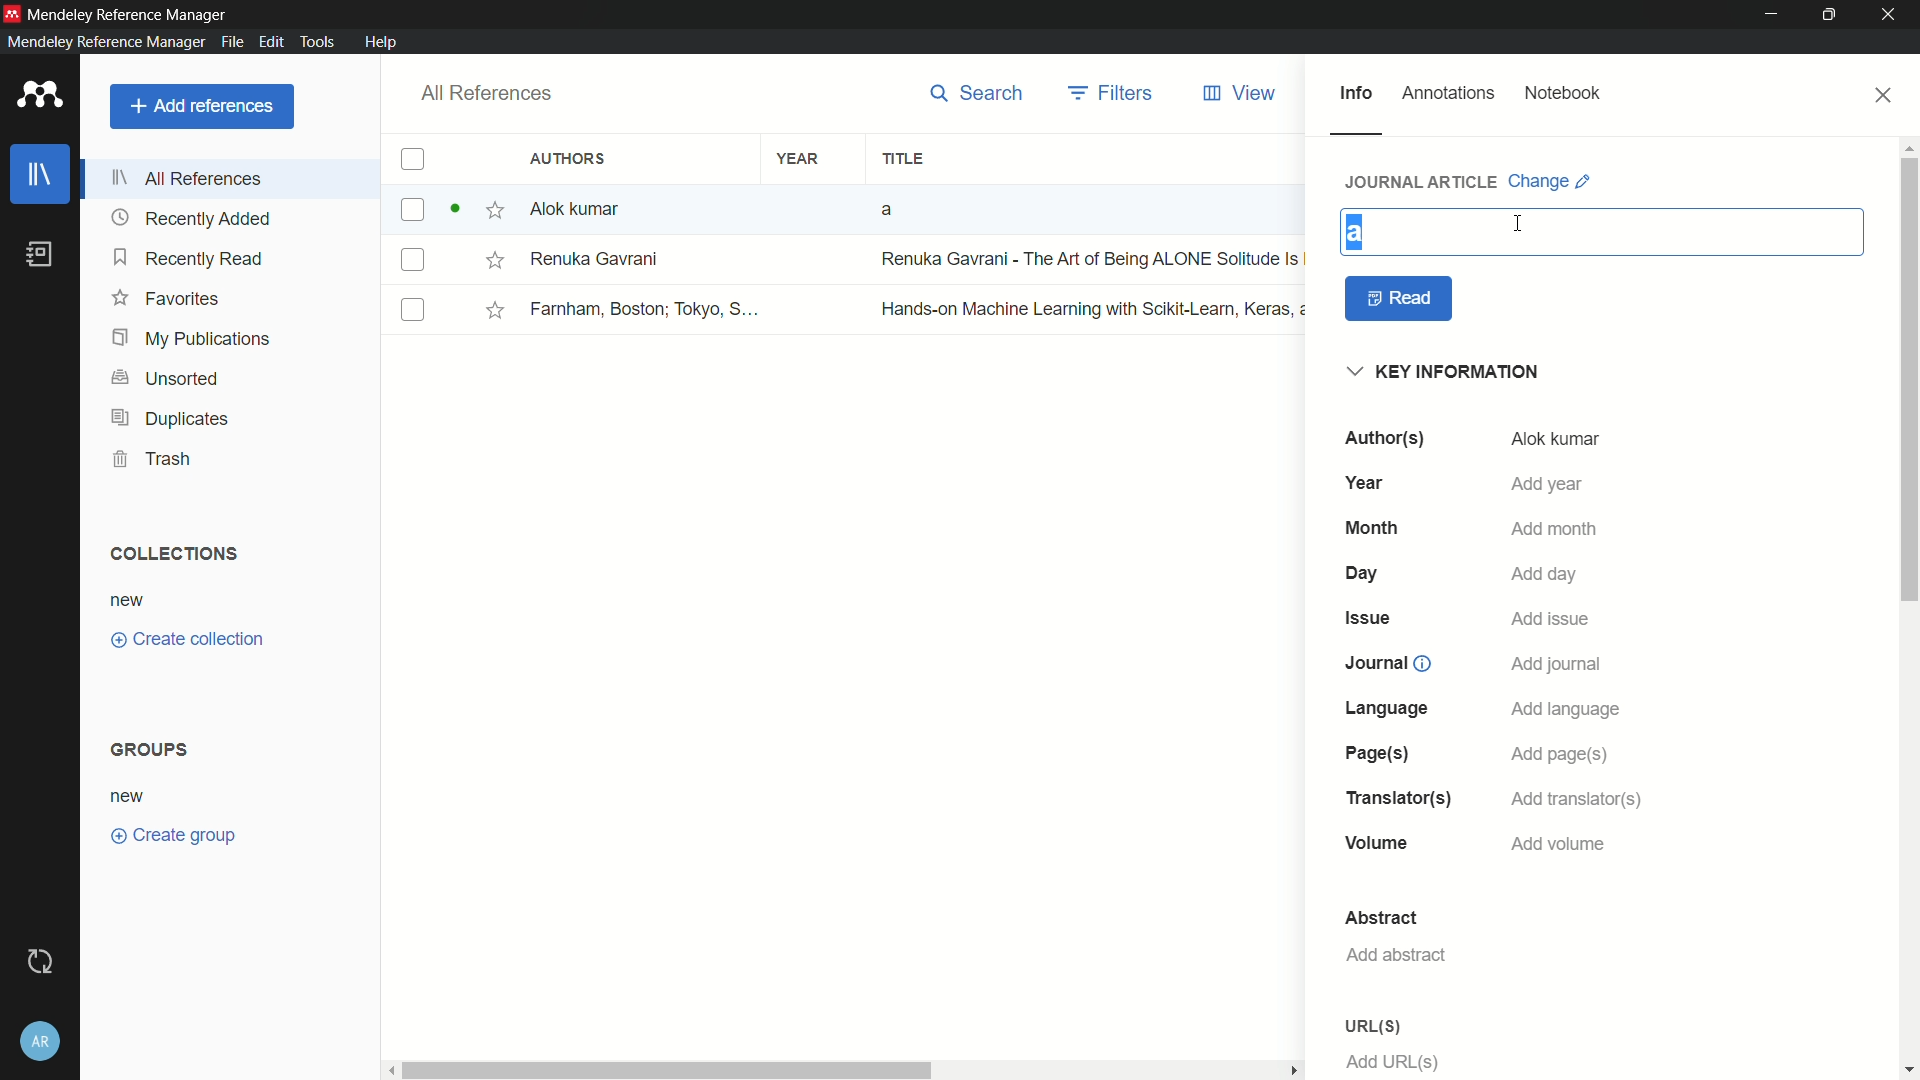  What do you see at coordinates (1892, 15) in the screenshot?
I see `close app` at bounding box center [1892, 15].